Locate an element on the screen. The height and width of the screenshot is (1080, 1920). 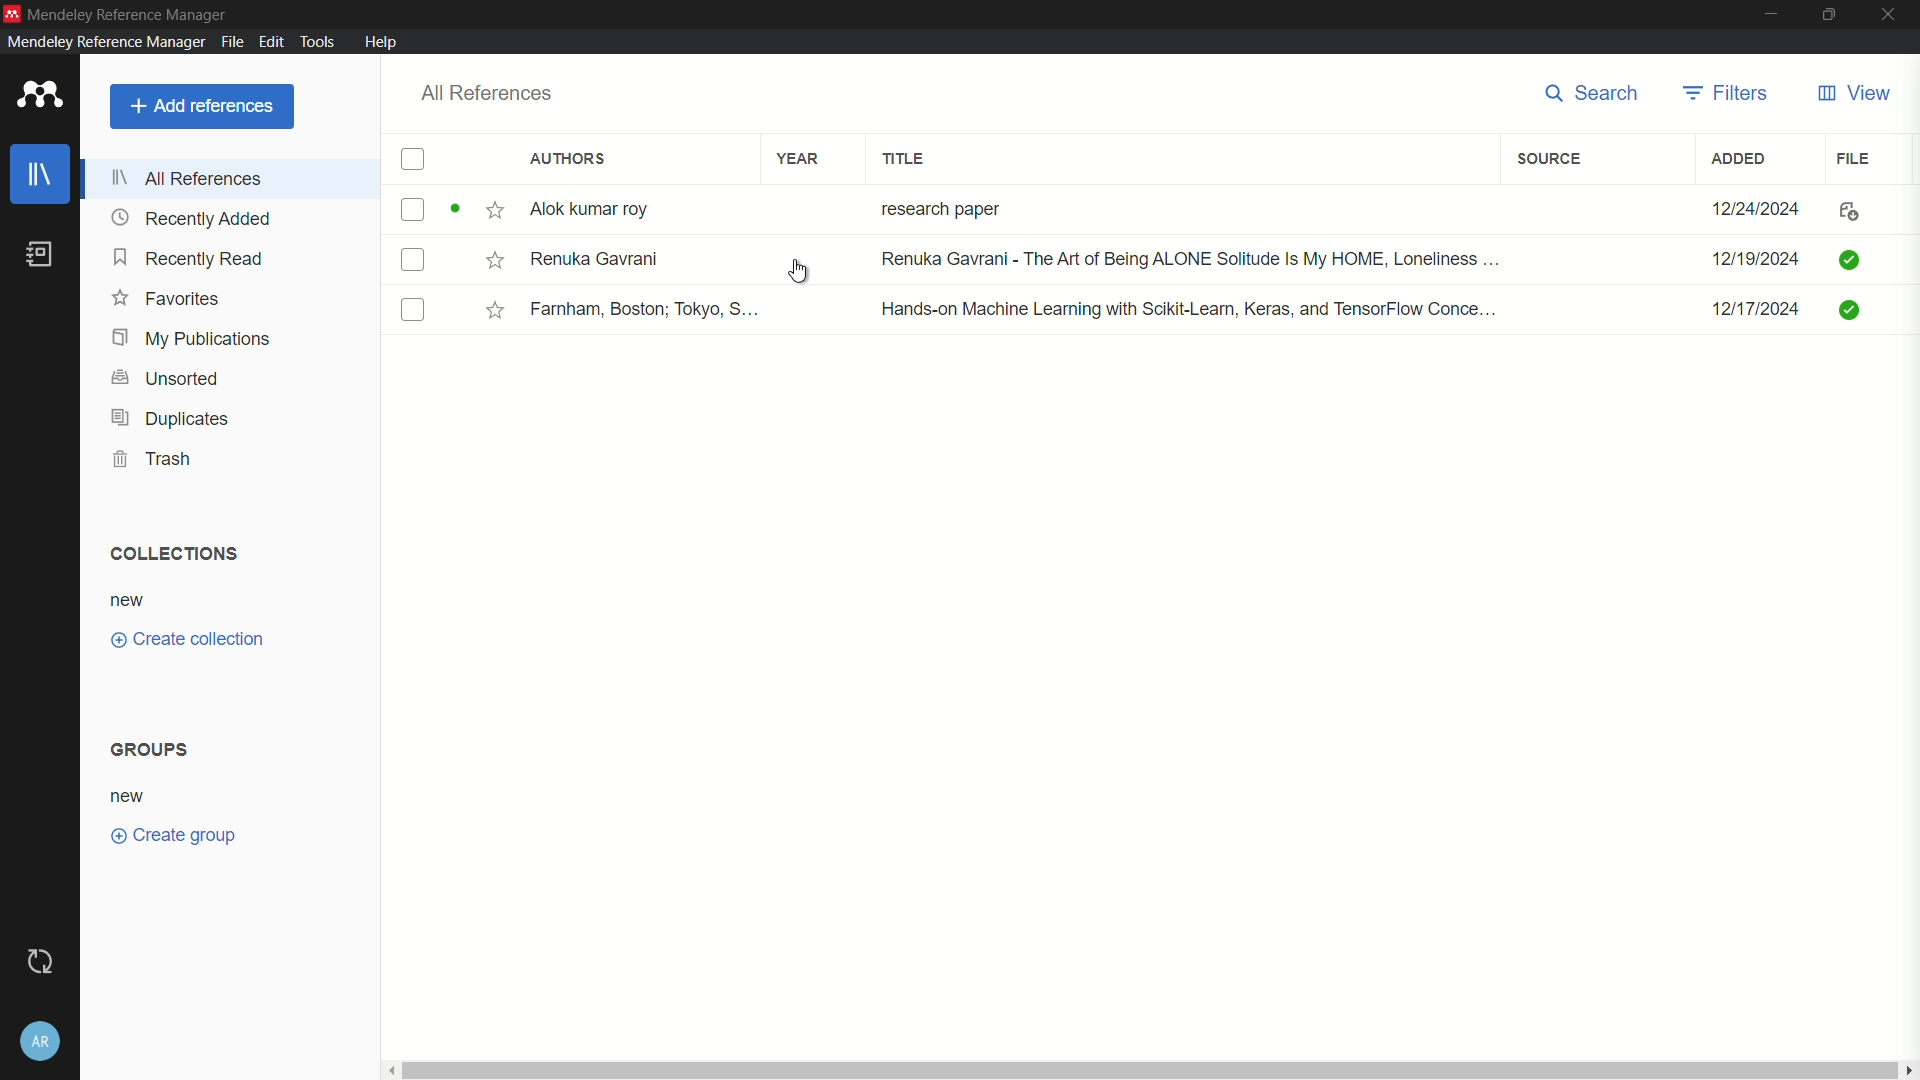
add references is located at coordinates (200, 108).